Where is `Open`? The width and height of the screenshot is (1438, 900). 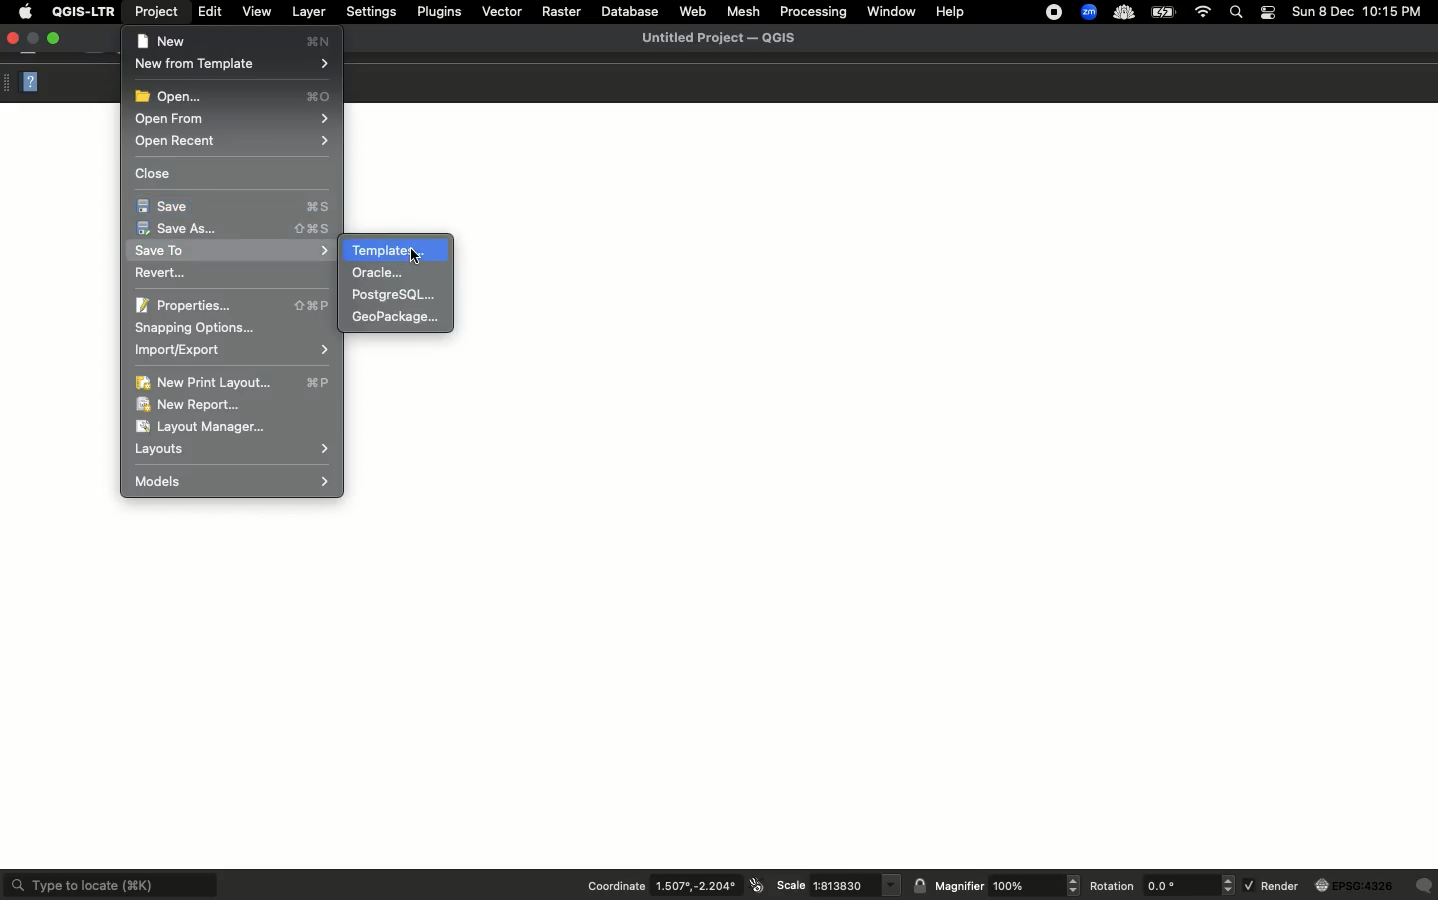 Open is located at coordinates (235, 97).